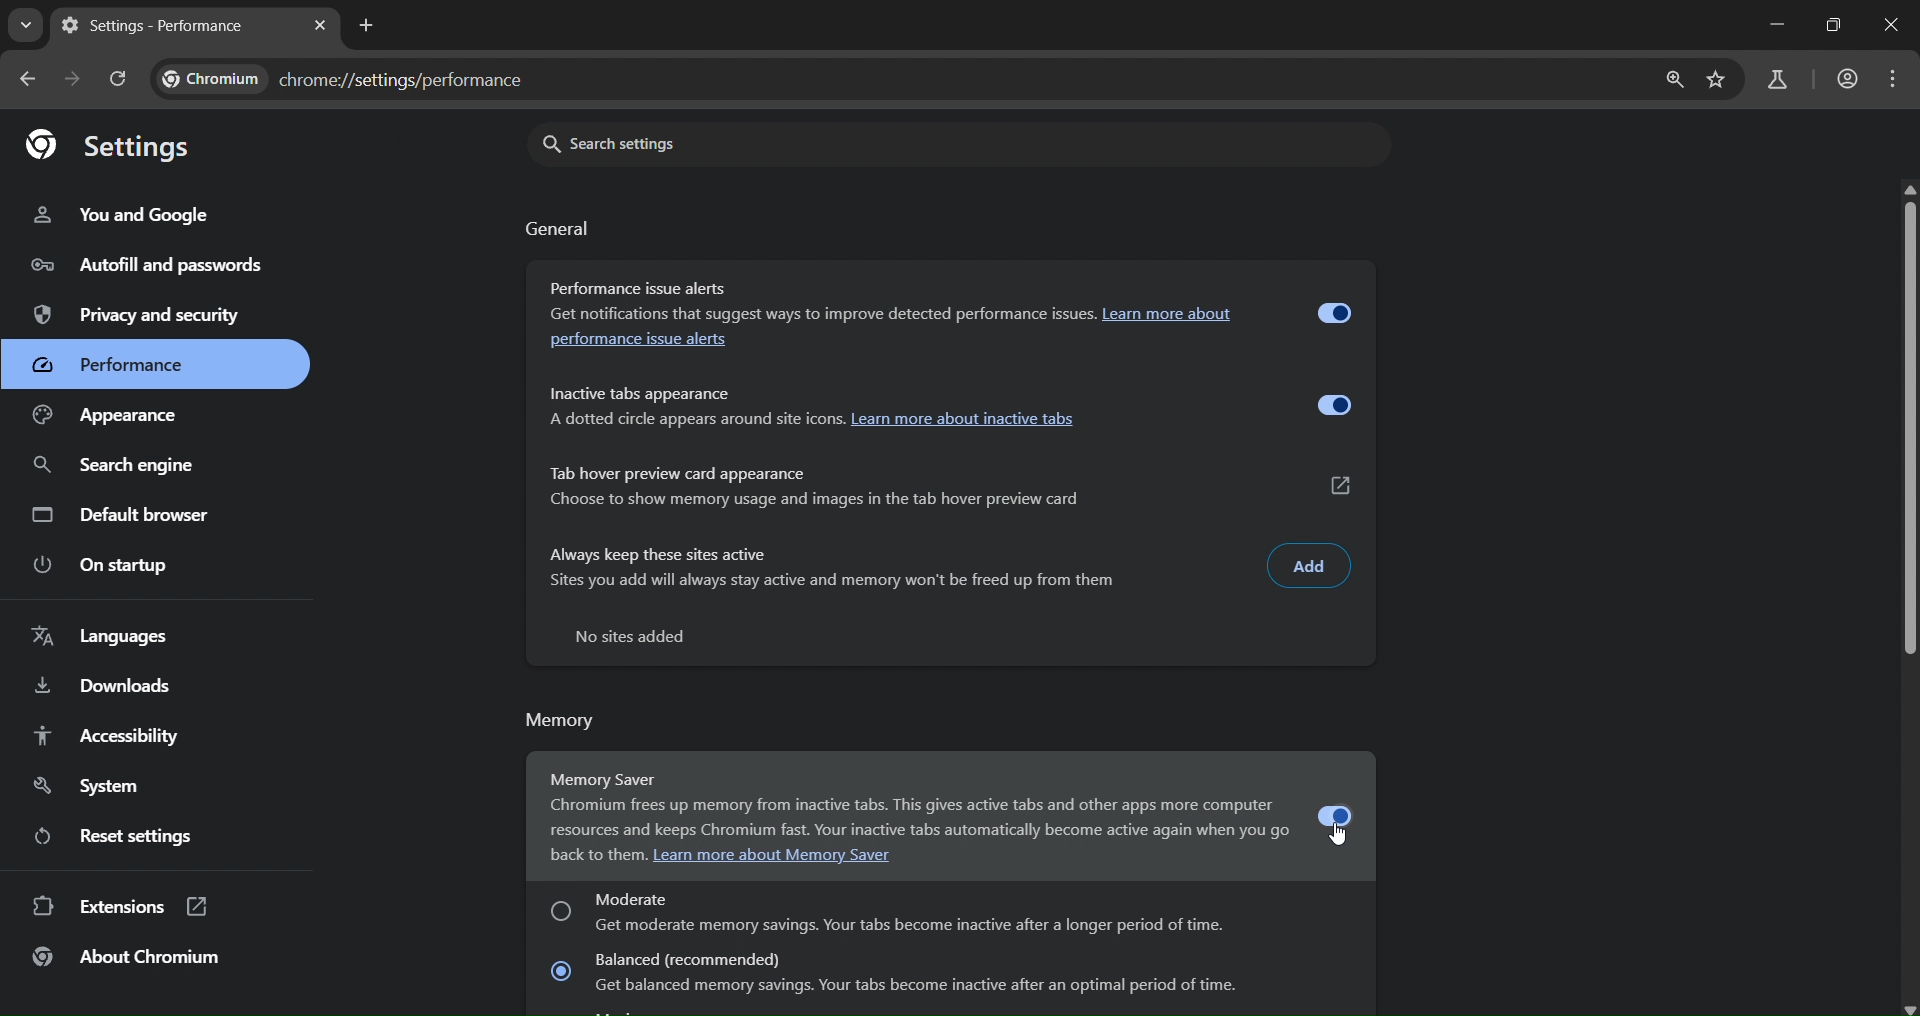  I want to click on balanced (recommended), so click(687, 960).